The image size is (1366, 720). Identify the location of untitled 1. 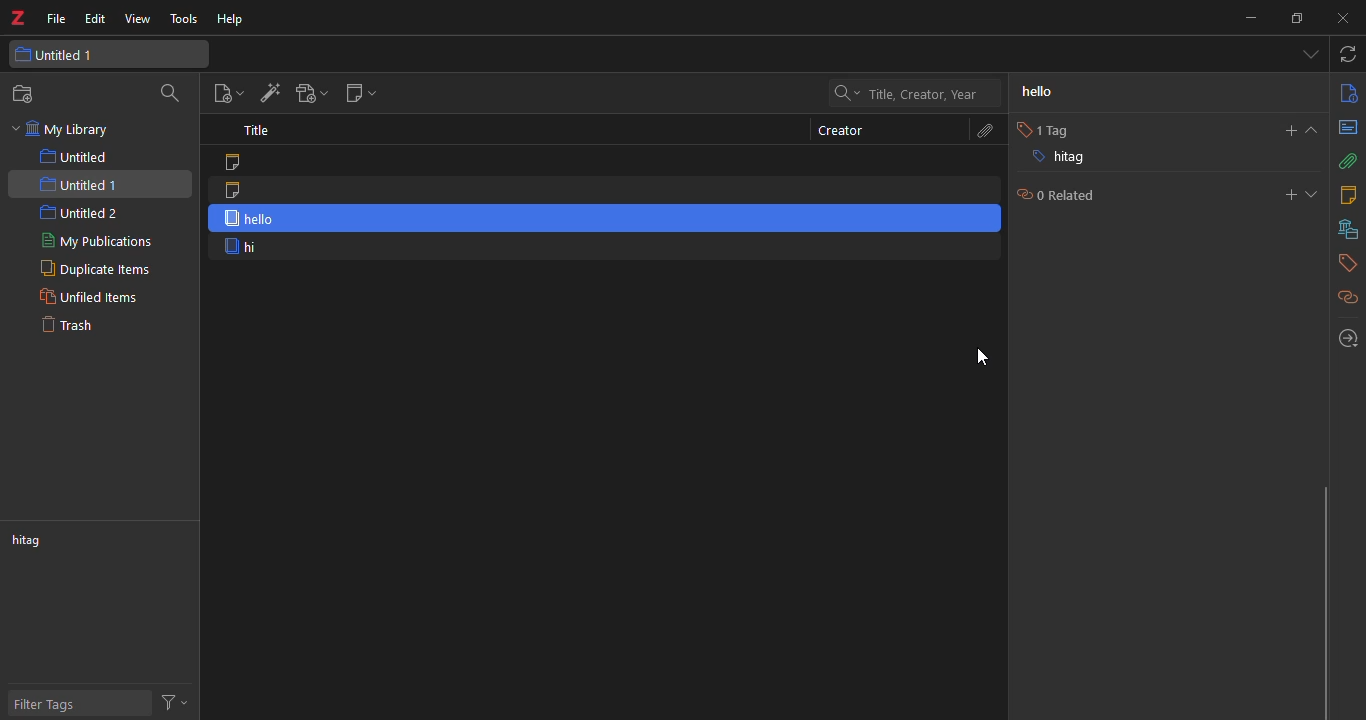
(80, 183).